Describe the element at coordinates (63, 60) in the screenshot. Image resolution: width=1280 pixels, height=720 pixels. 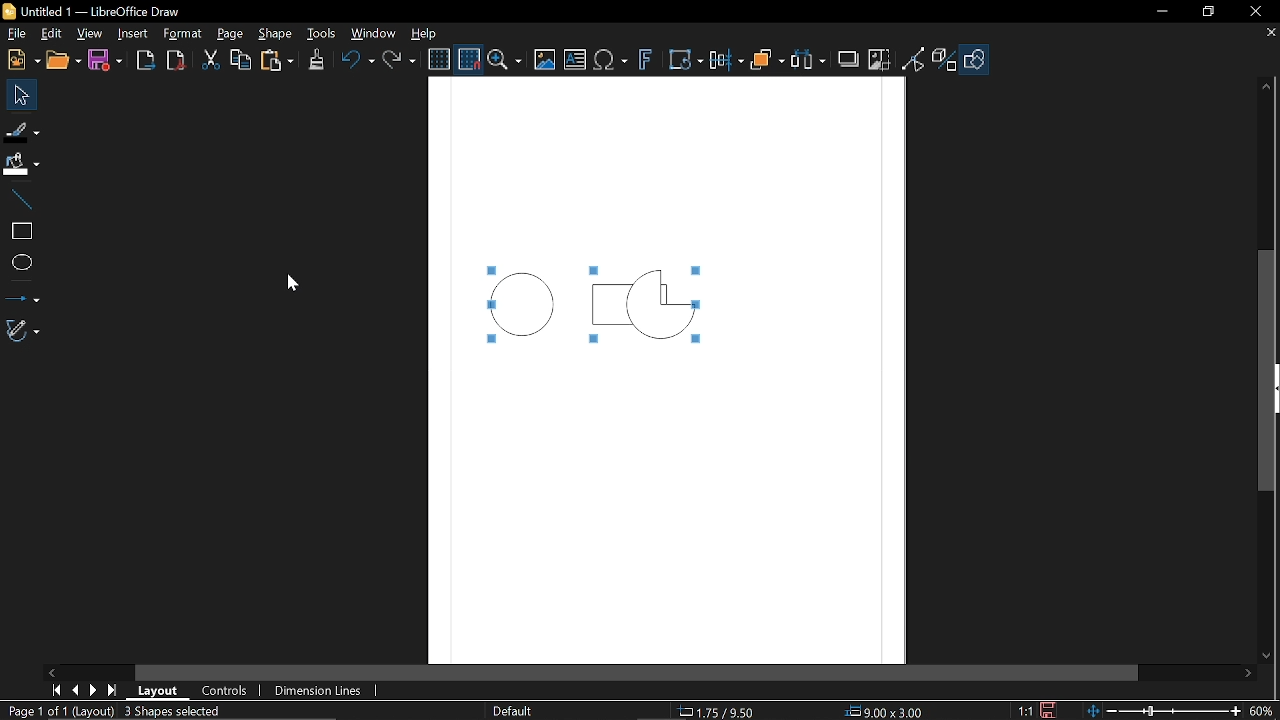
I see `Open` at that location.